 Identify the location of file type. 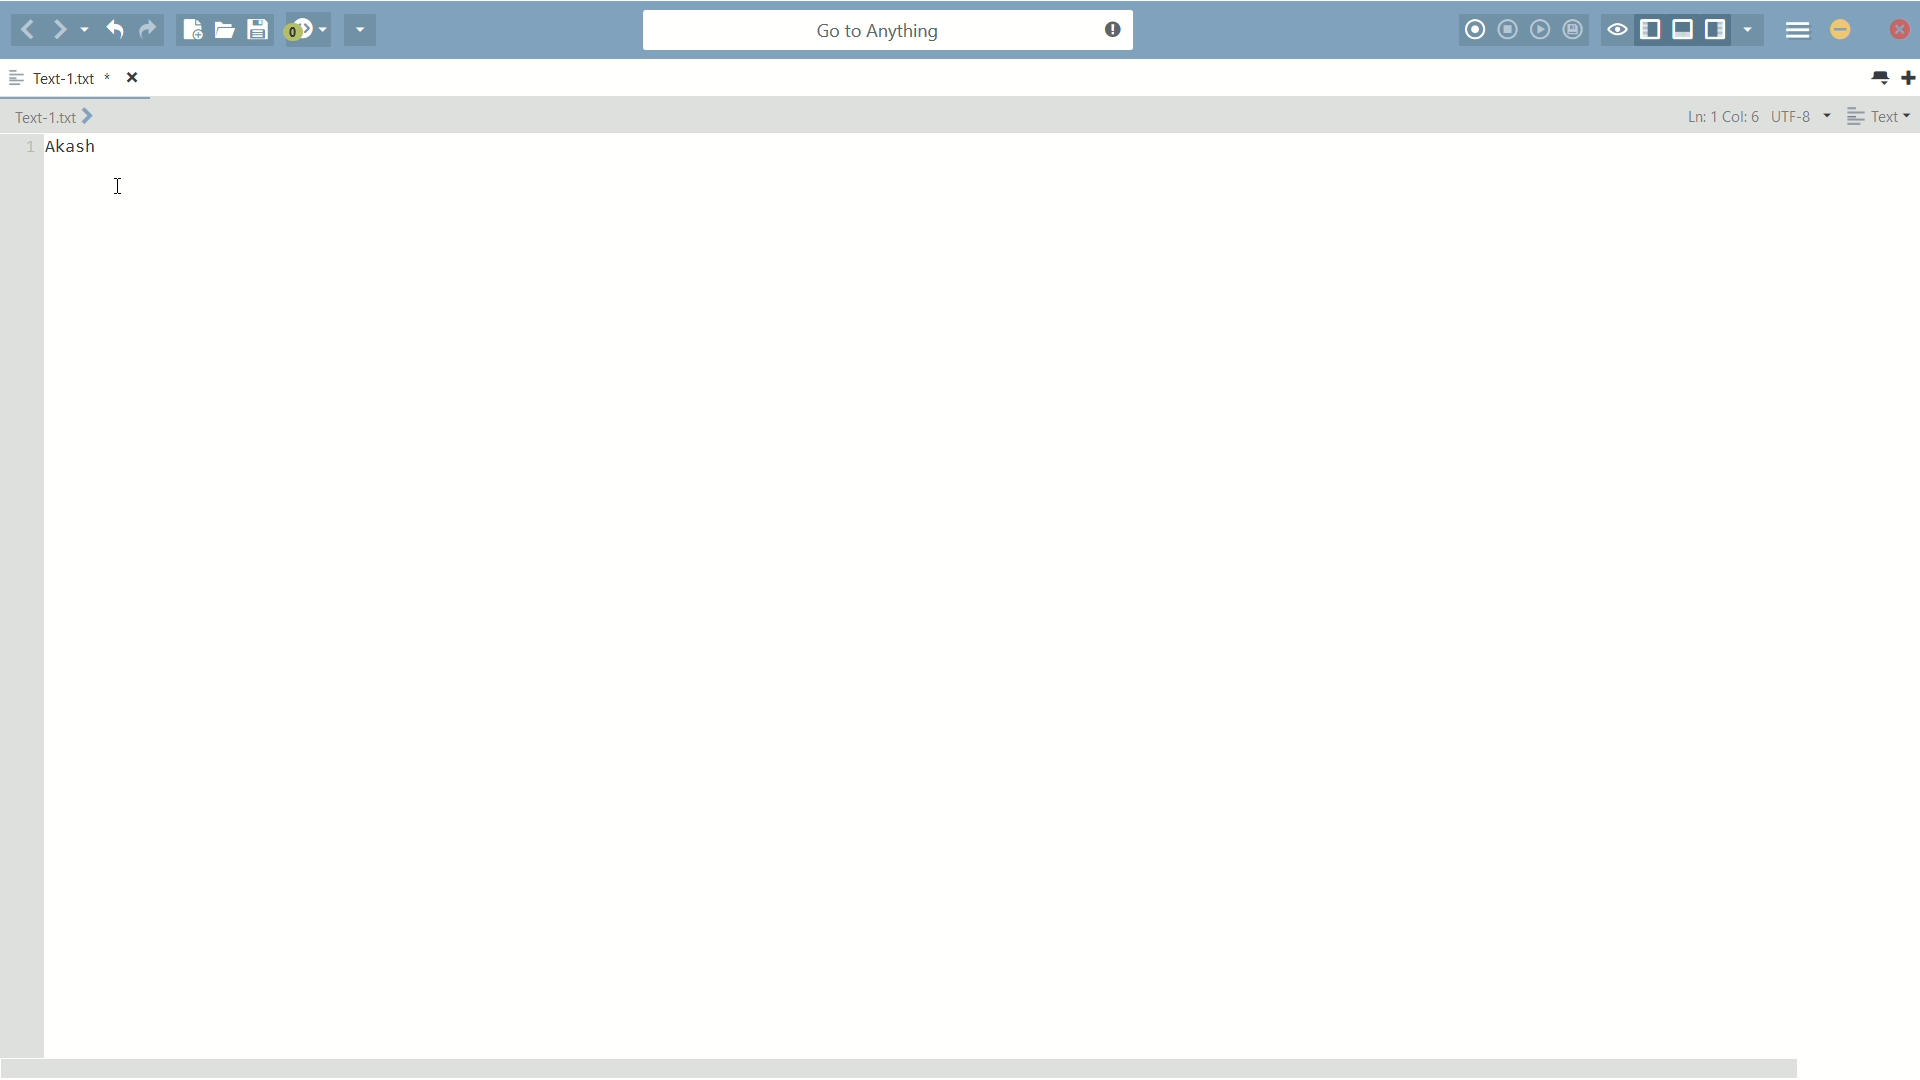
(1883, 117).